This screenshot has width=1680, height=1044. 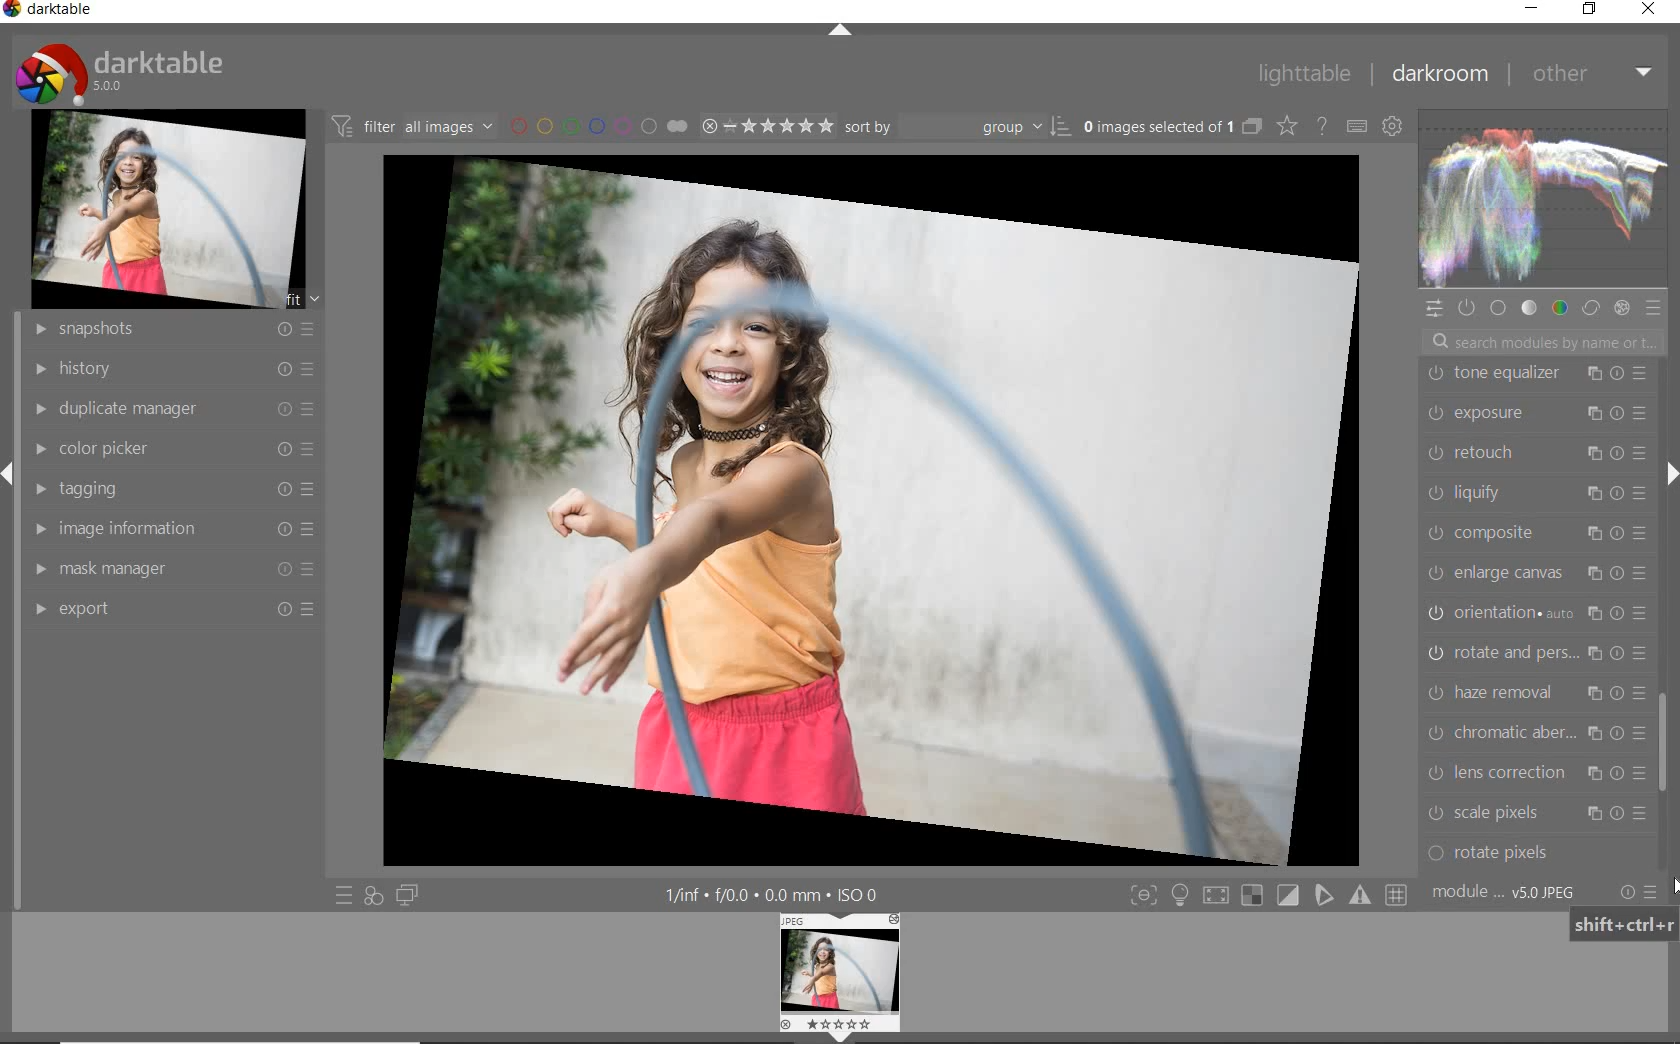 What do you see at coordinates (1634, 892) in the screenshot?
I see `reset or preset preference` at bounding box center [1634, 892].